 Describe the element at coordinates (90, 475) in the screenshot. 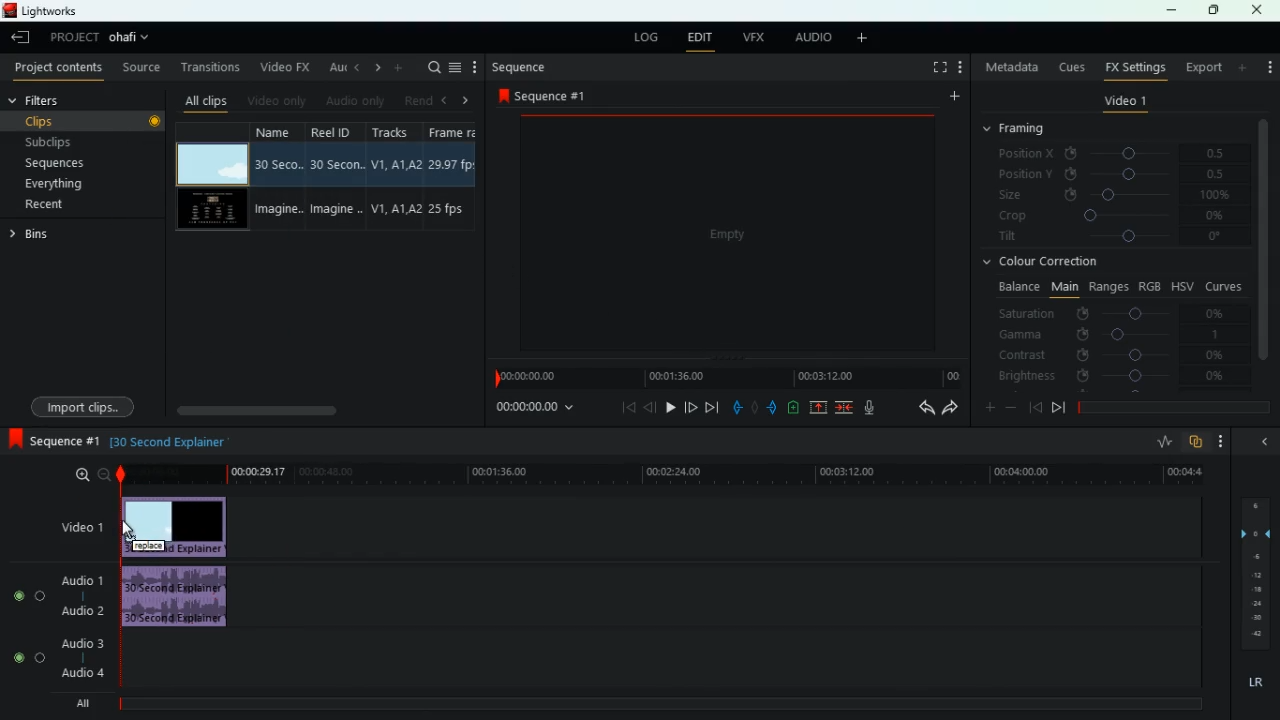

I see `zoom` at that location.